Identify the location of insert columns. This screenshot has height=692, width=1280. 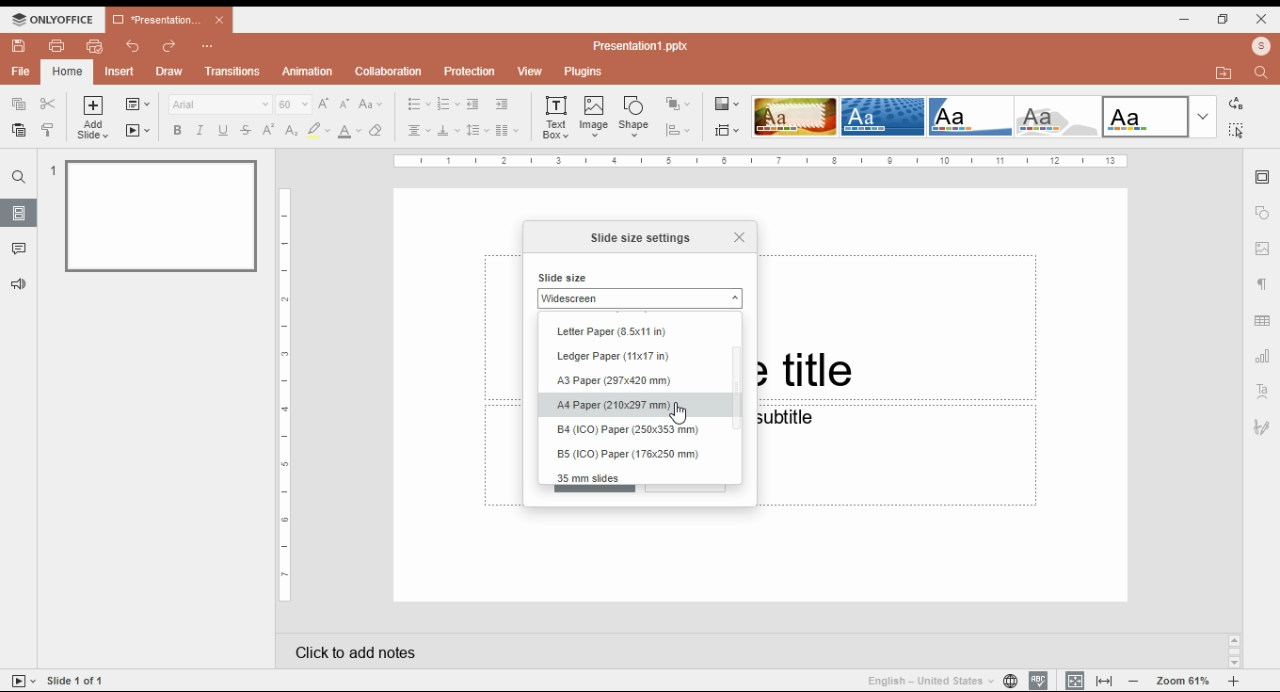
(507, 132).